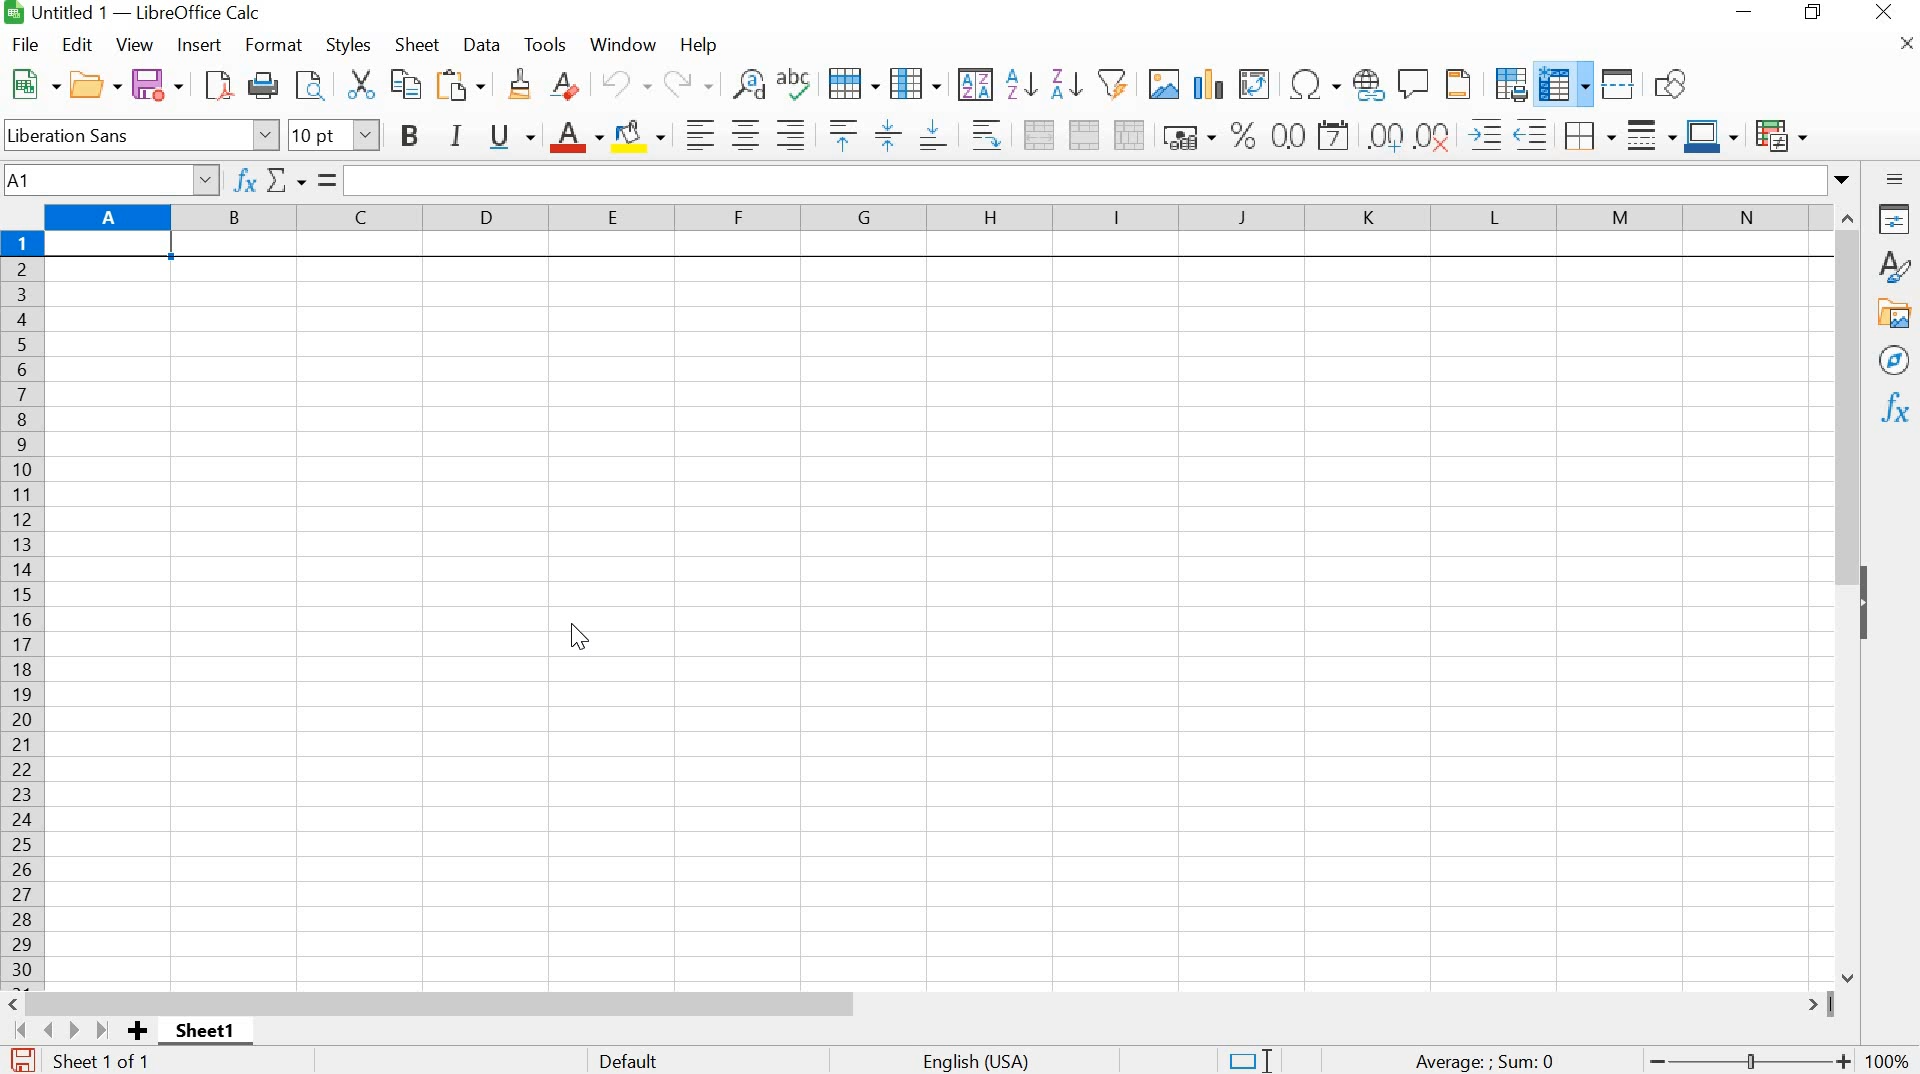  I want to click on WRAP TEXT, so click(983, 134).